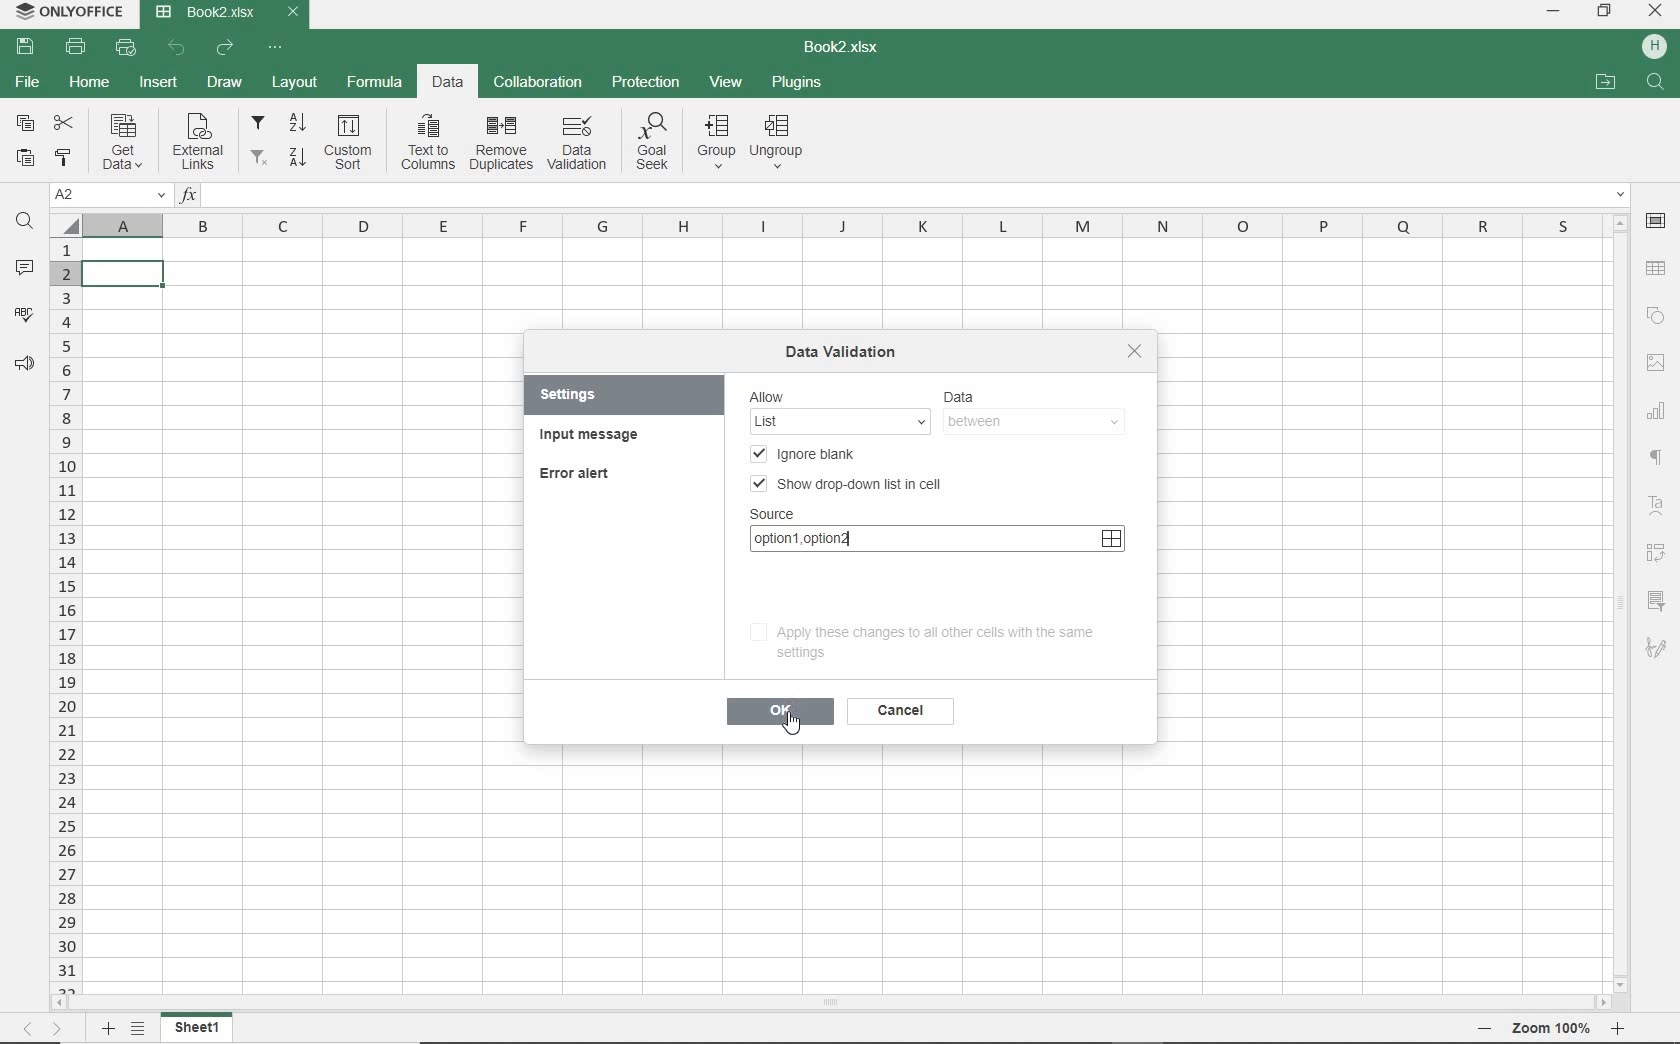 The width and height of the screenshot is (1680, 1044). What do you see at coordinates (1608, 82) in the screenshot?
I see `OPEN FILE LOCATION` at bounding box center [1608, 82].